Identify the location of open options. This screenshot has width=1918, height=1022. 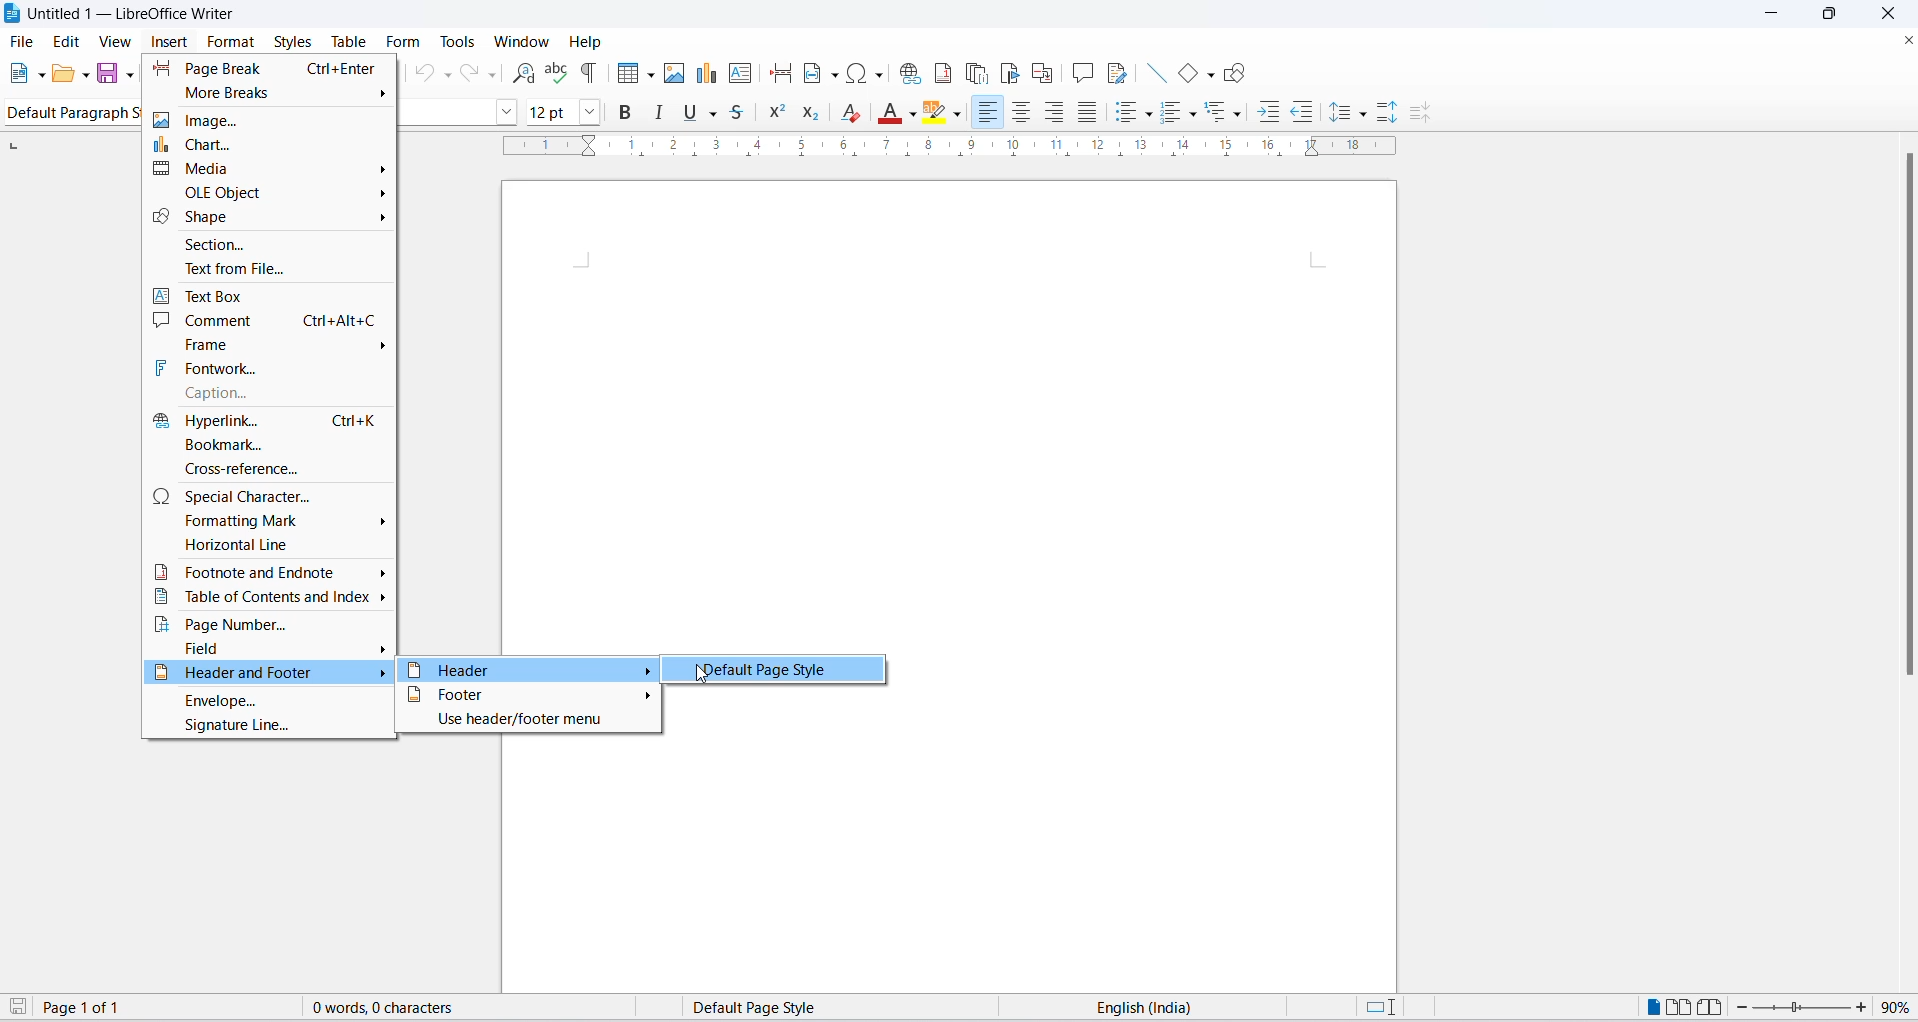
(87, 74).